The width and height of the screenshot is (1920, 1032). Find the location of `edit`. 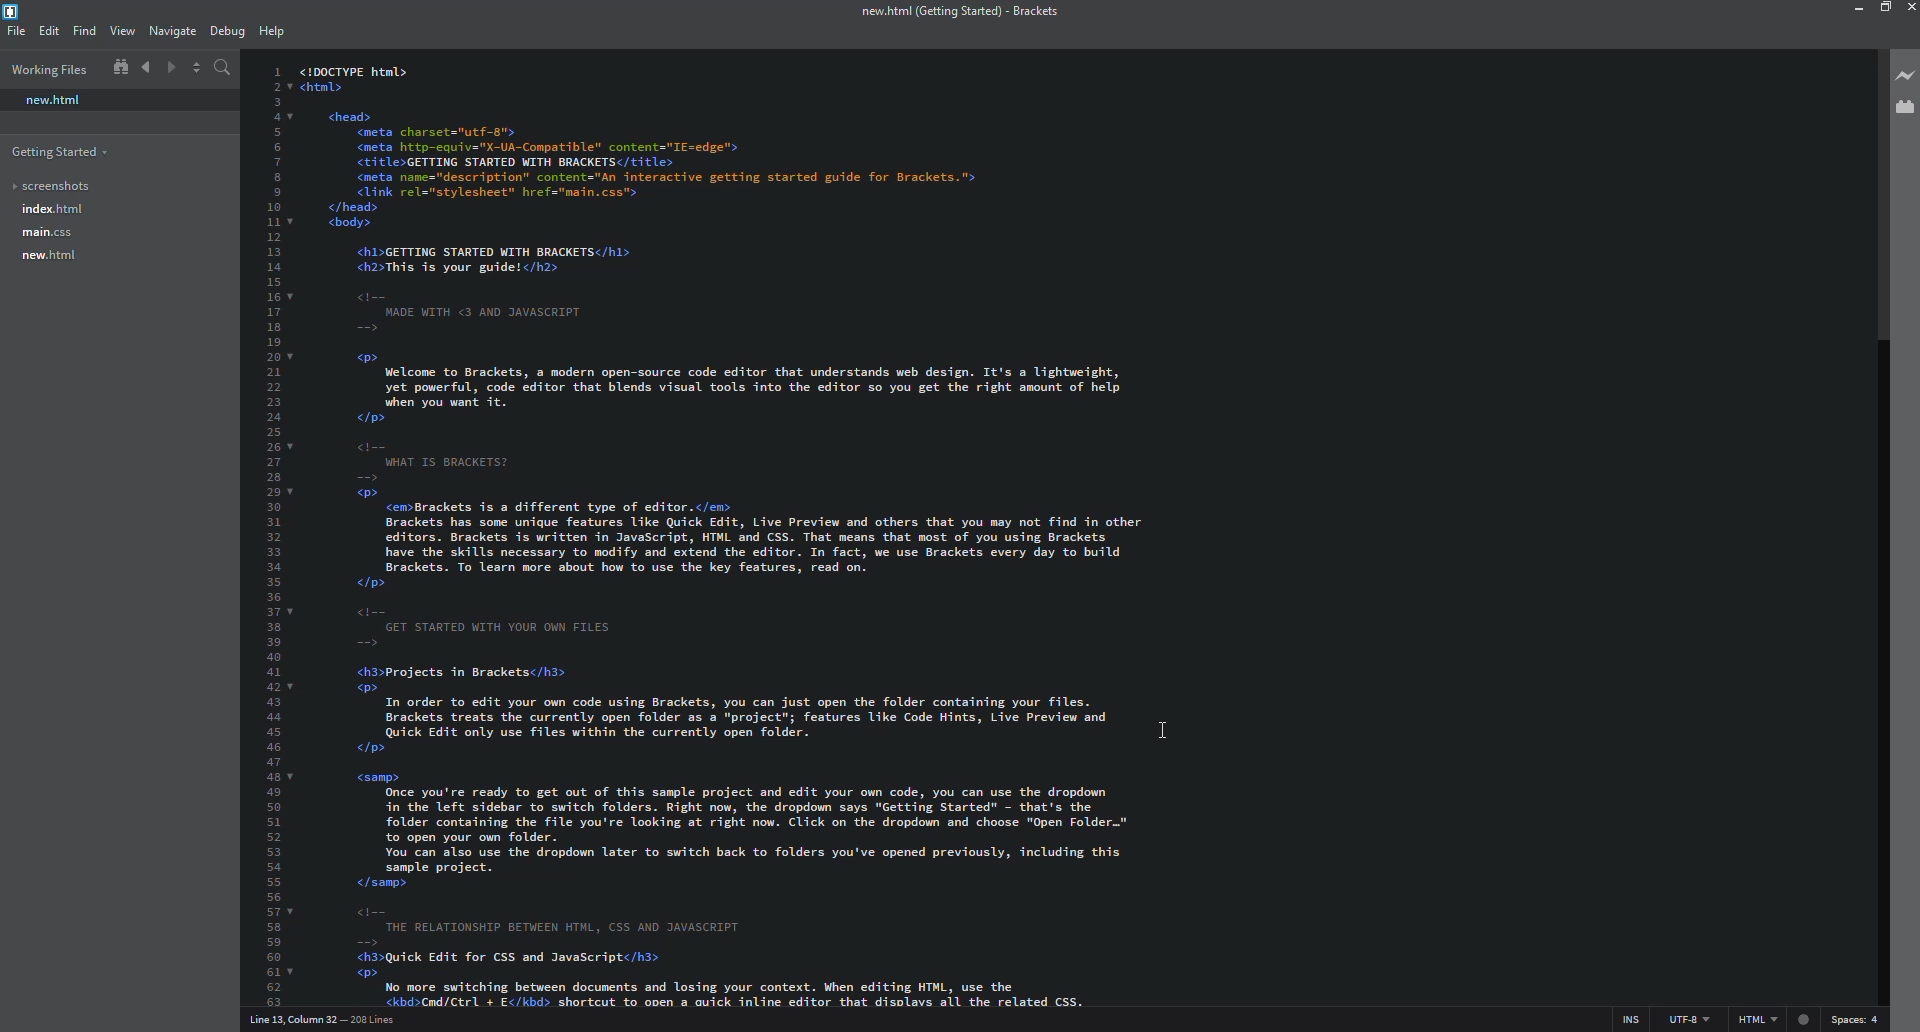

edit is located at coordinates (48, 31).